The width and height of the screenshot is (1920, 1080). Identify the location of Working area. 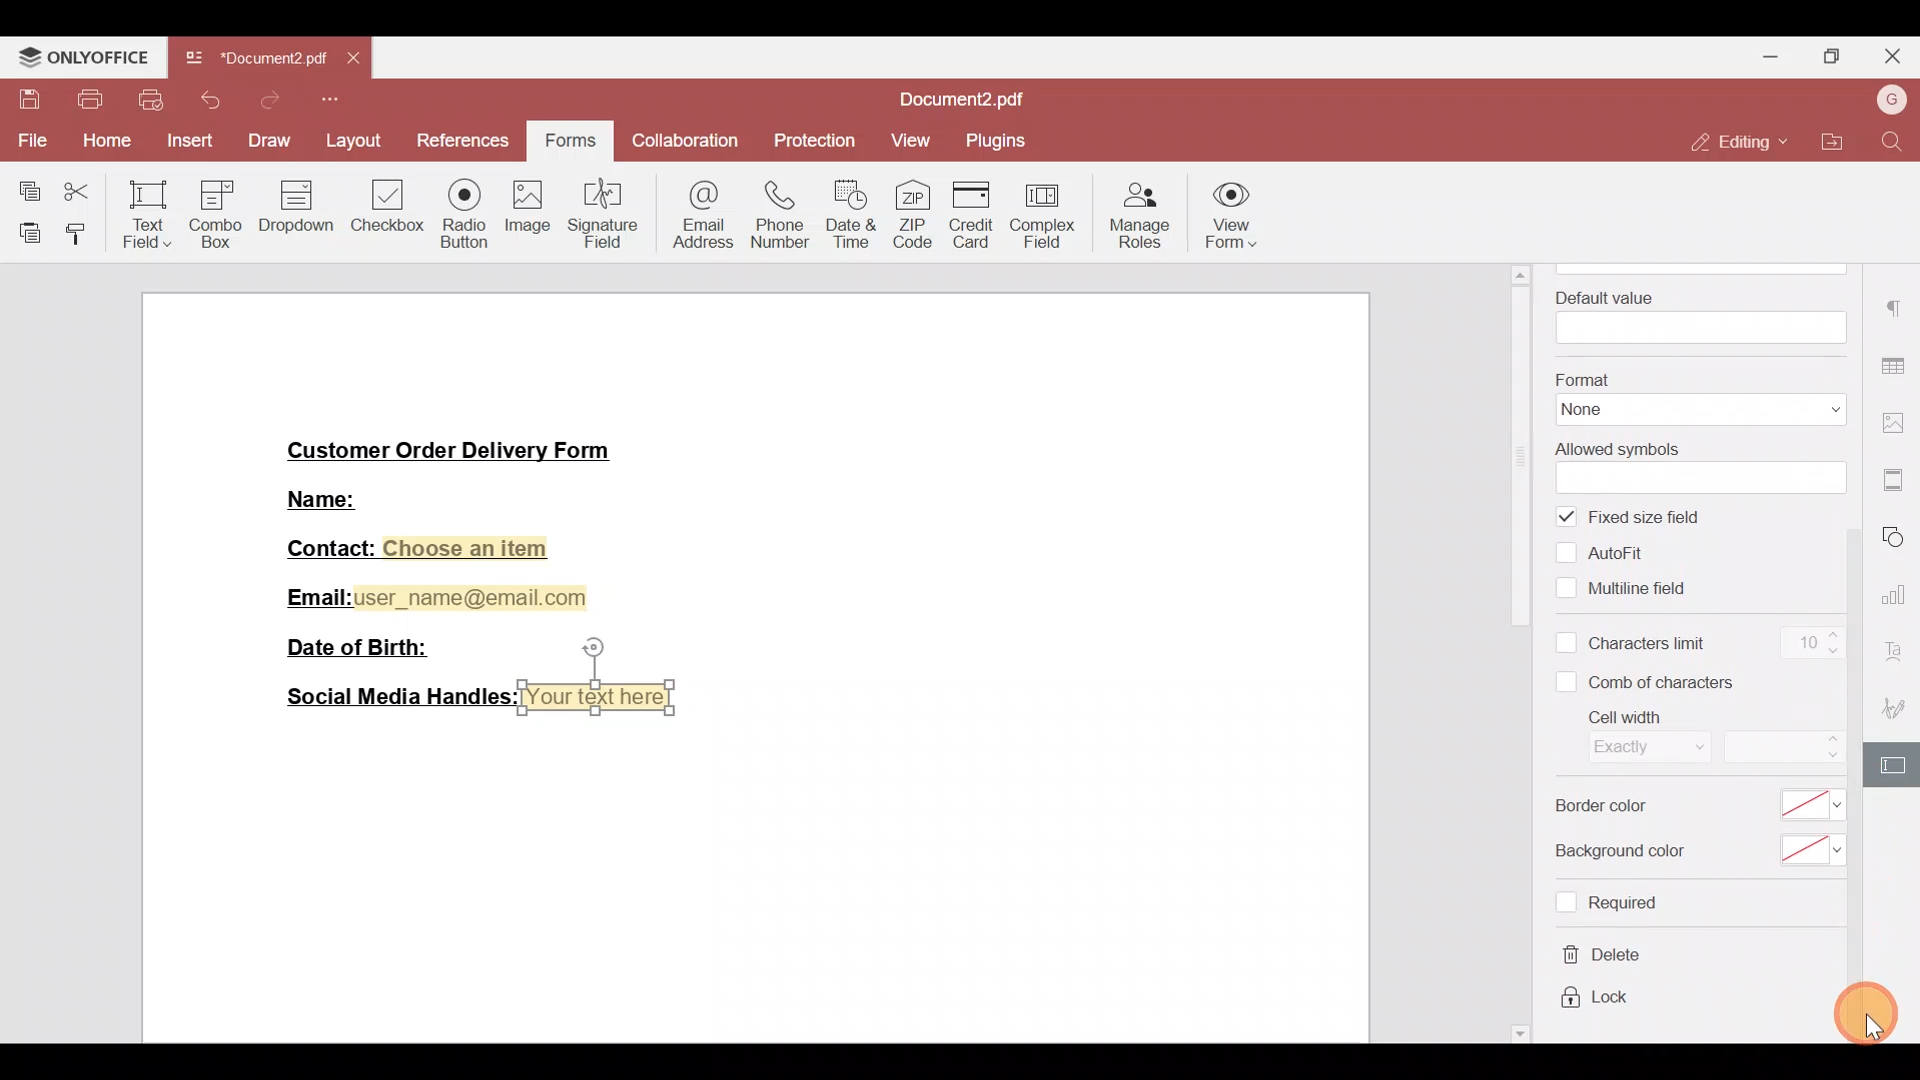
(749, 879).